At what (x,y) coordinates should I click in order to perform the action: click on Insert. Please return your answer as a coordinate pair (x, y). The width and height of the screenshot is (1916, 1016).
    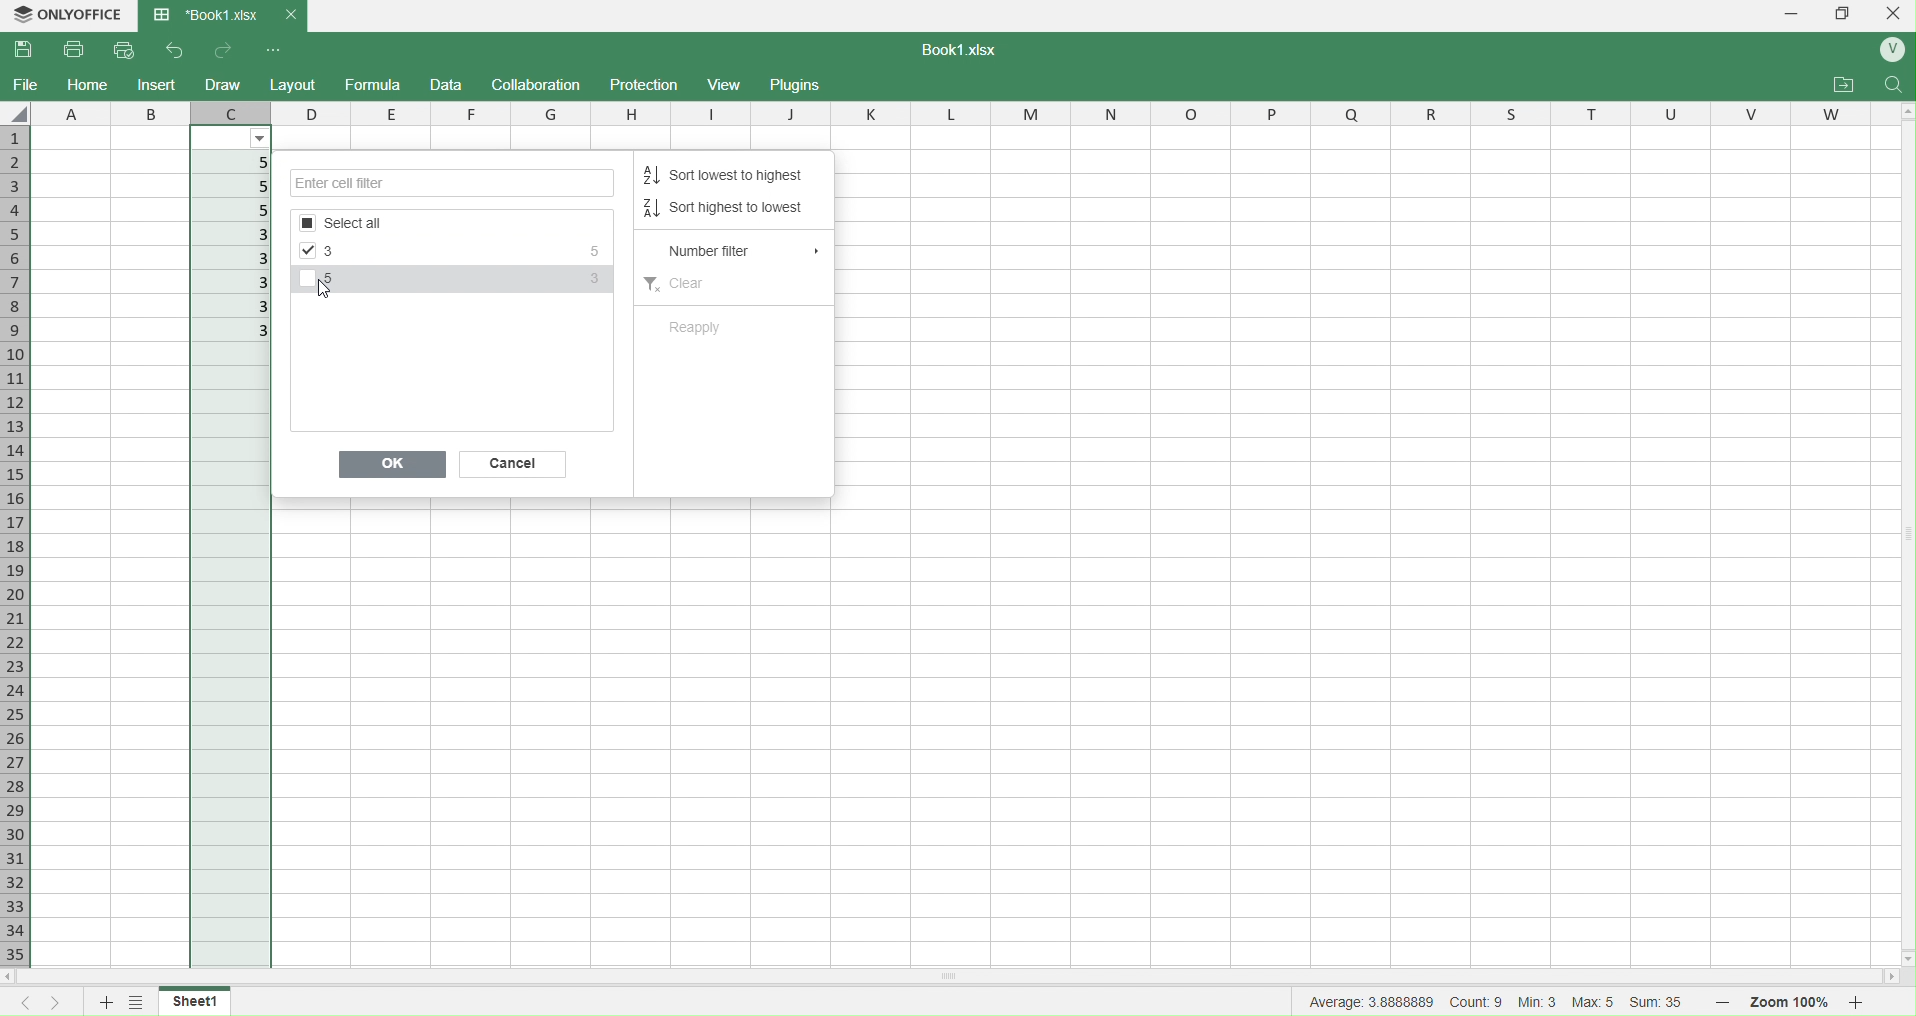
    Looking at the image, I should click on (158, 84).